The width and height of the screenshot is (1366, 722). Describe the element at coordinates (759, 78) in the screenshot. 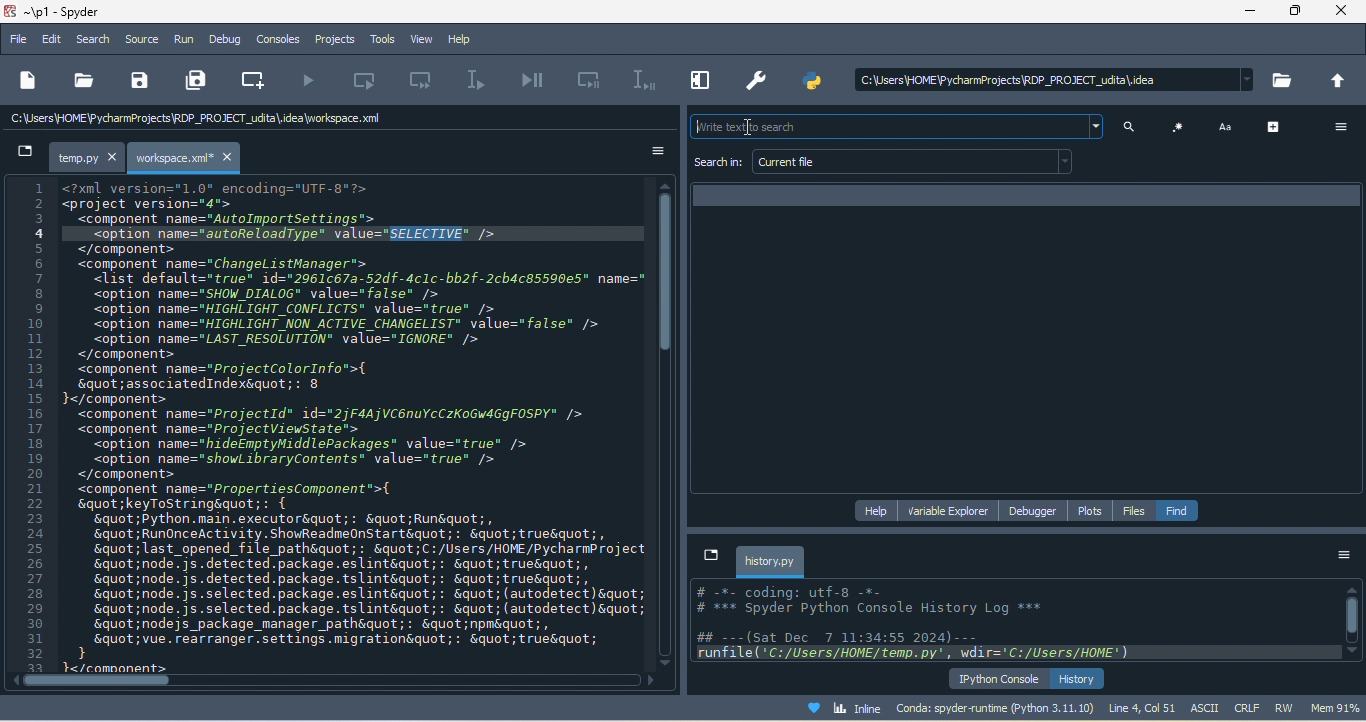

I see `preferences` at that location.